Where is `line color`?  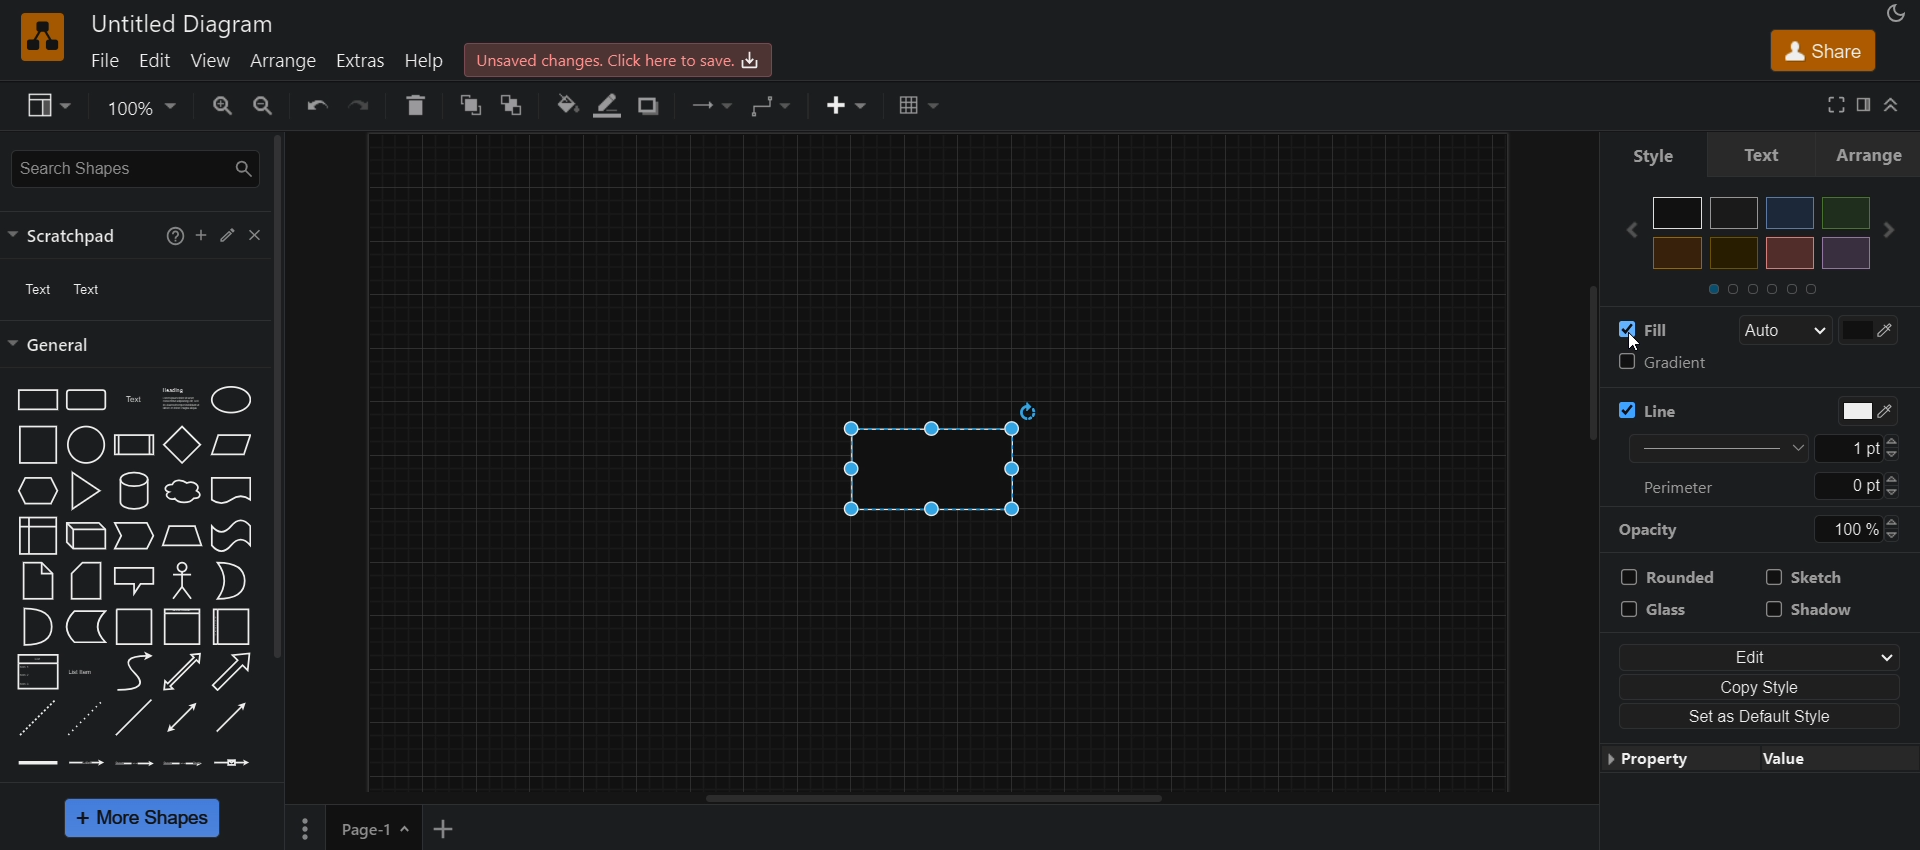 line color is located at coordinates (1866, 412).